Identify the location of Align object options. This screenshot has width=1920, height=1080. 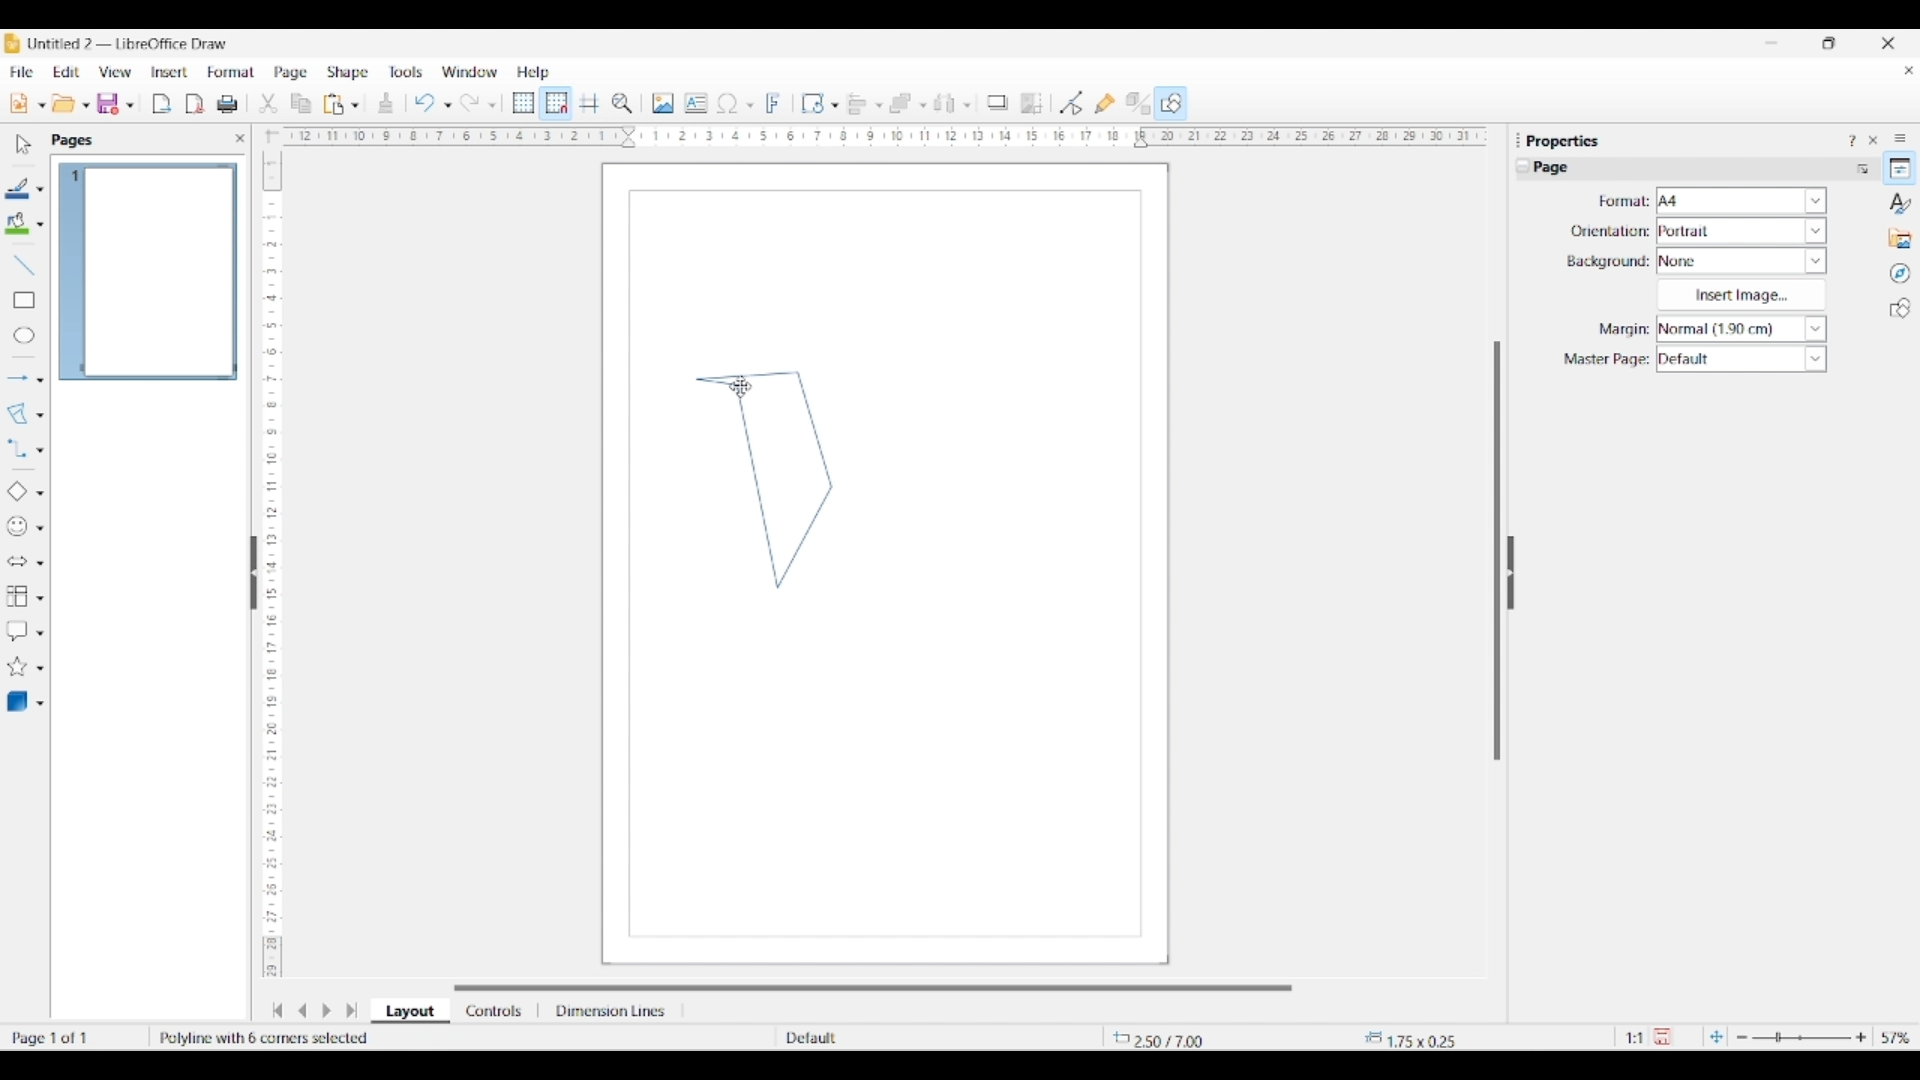
(879, 106).